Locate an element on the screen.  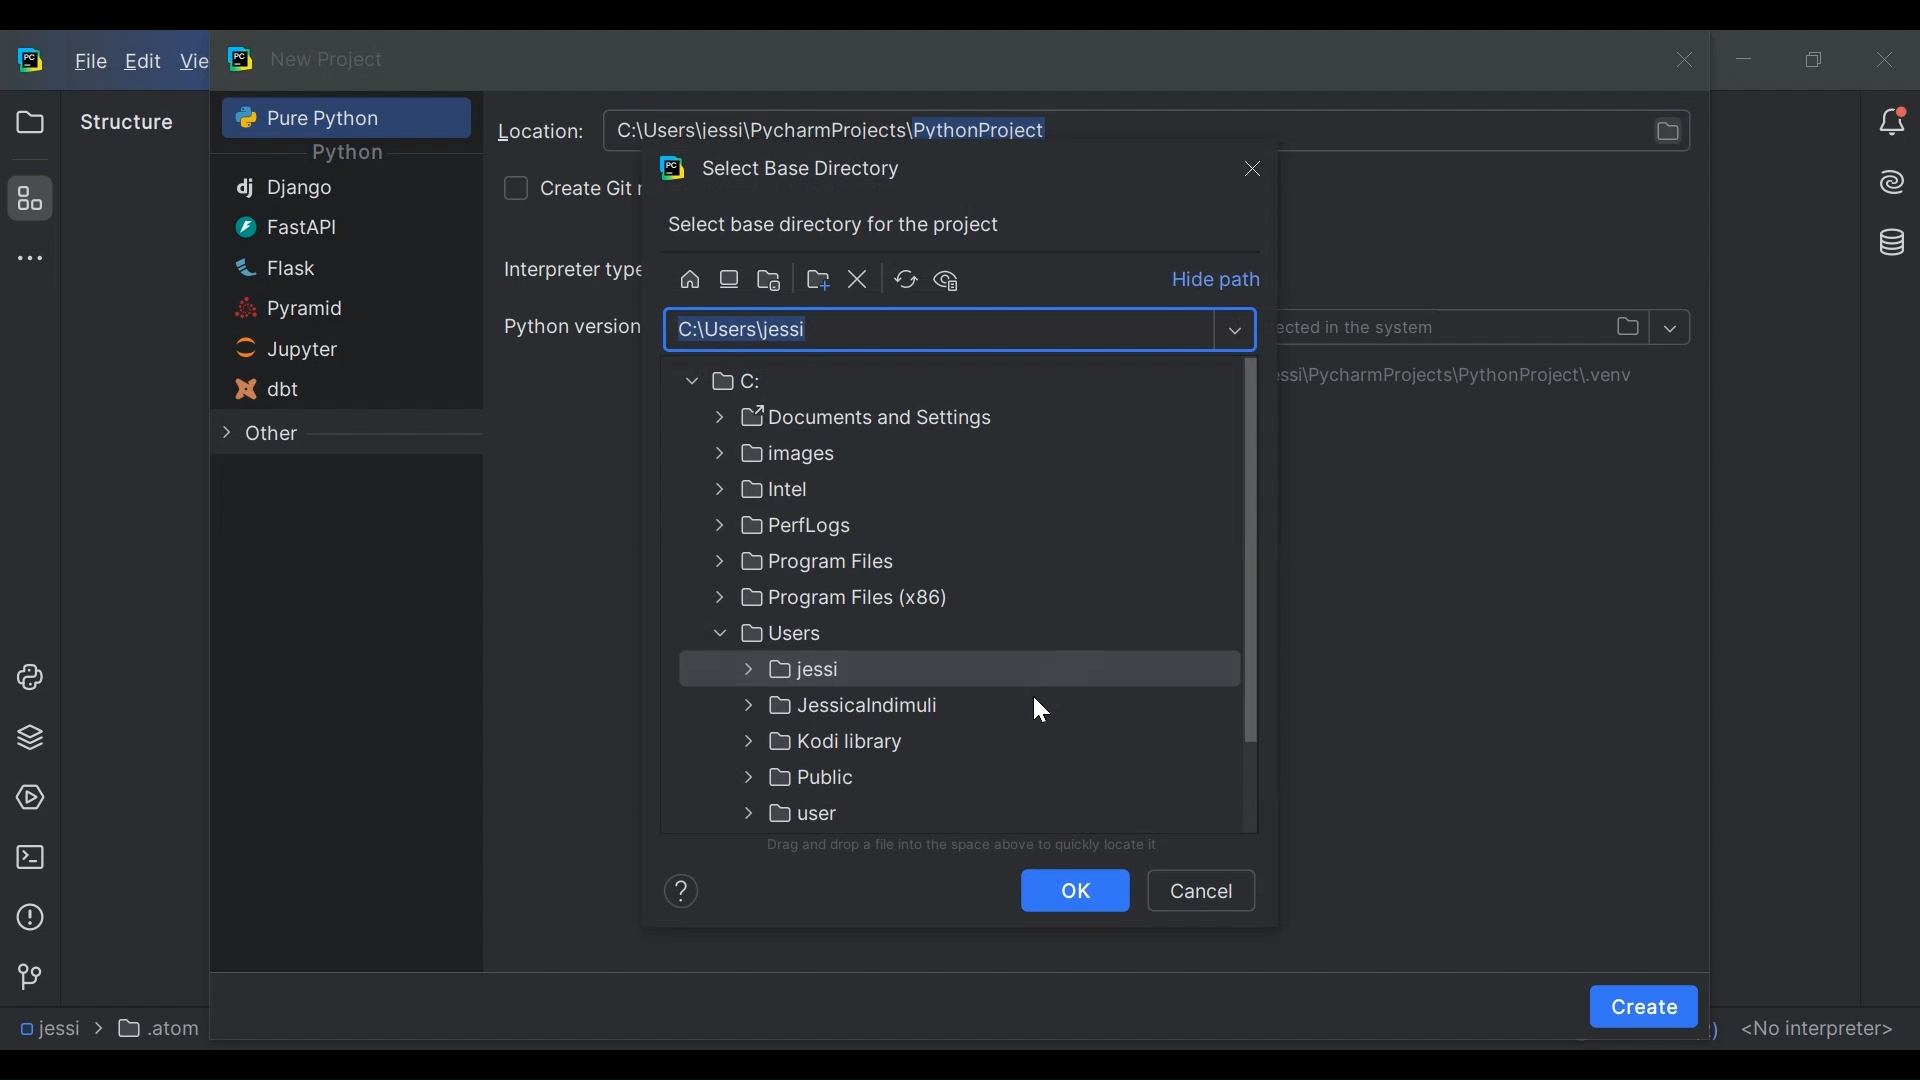
Restore is located at coordinates (1815, 59).